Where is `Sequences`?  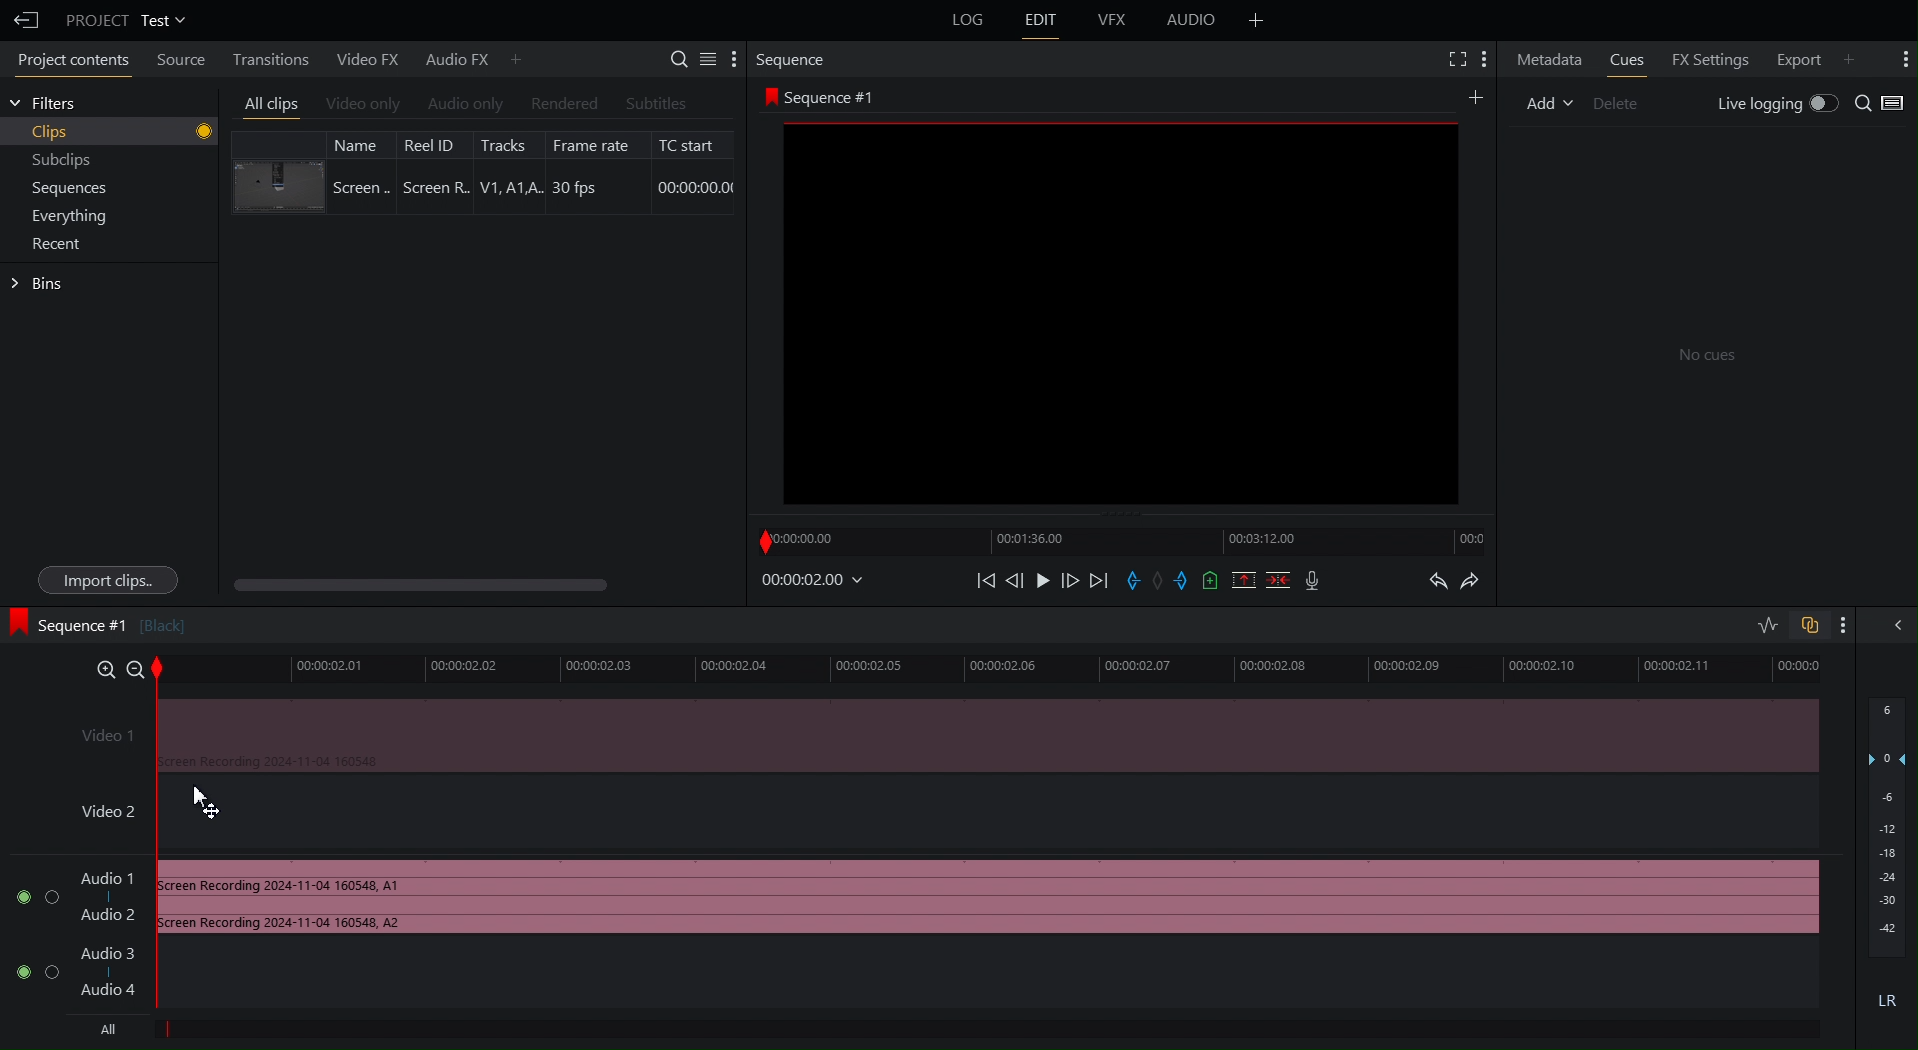 Sequences is located at coordinates (59, 189).